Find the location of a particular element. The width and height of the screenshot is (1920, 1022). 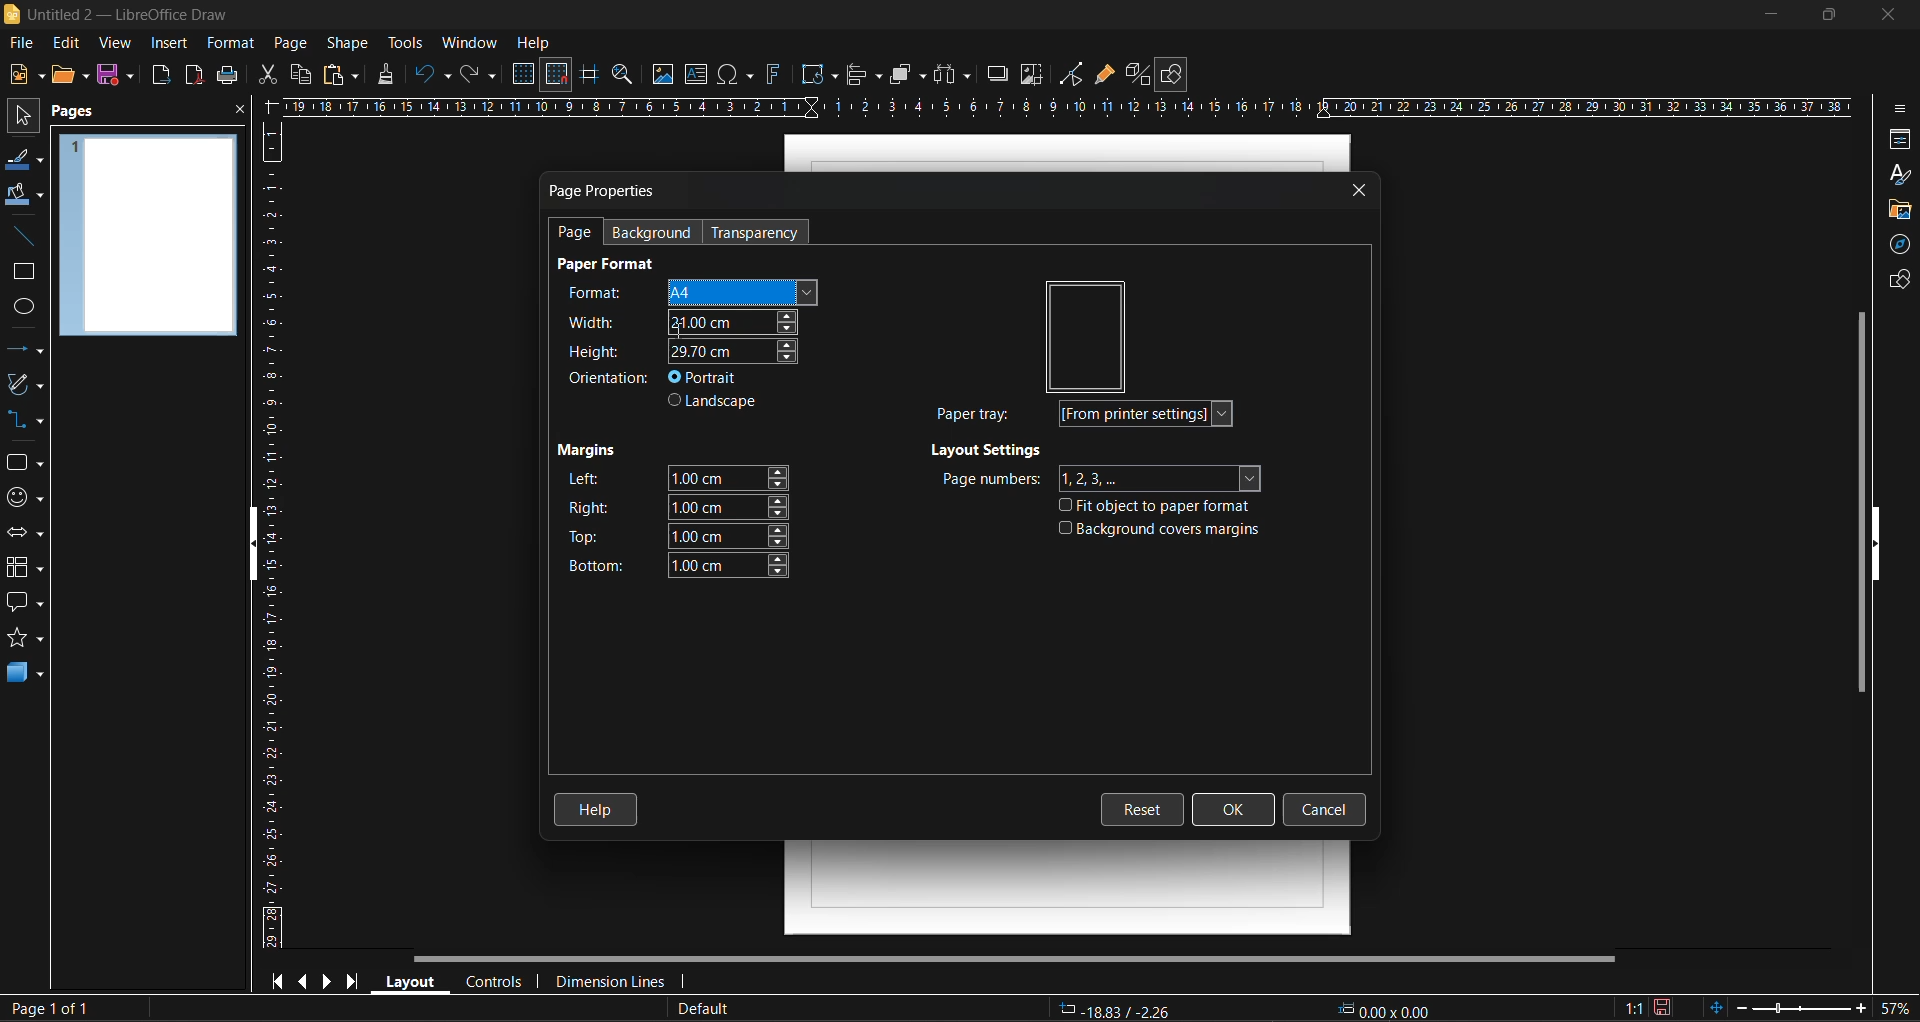

vertical ruler is located at coordinates (270, 540).